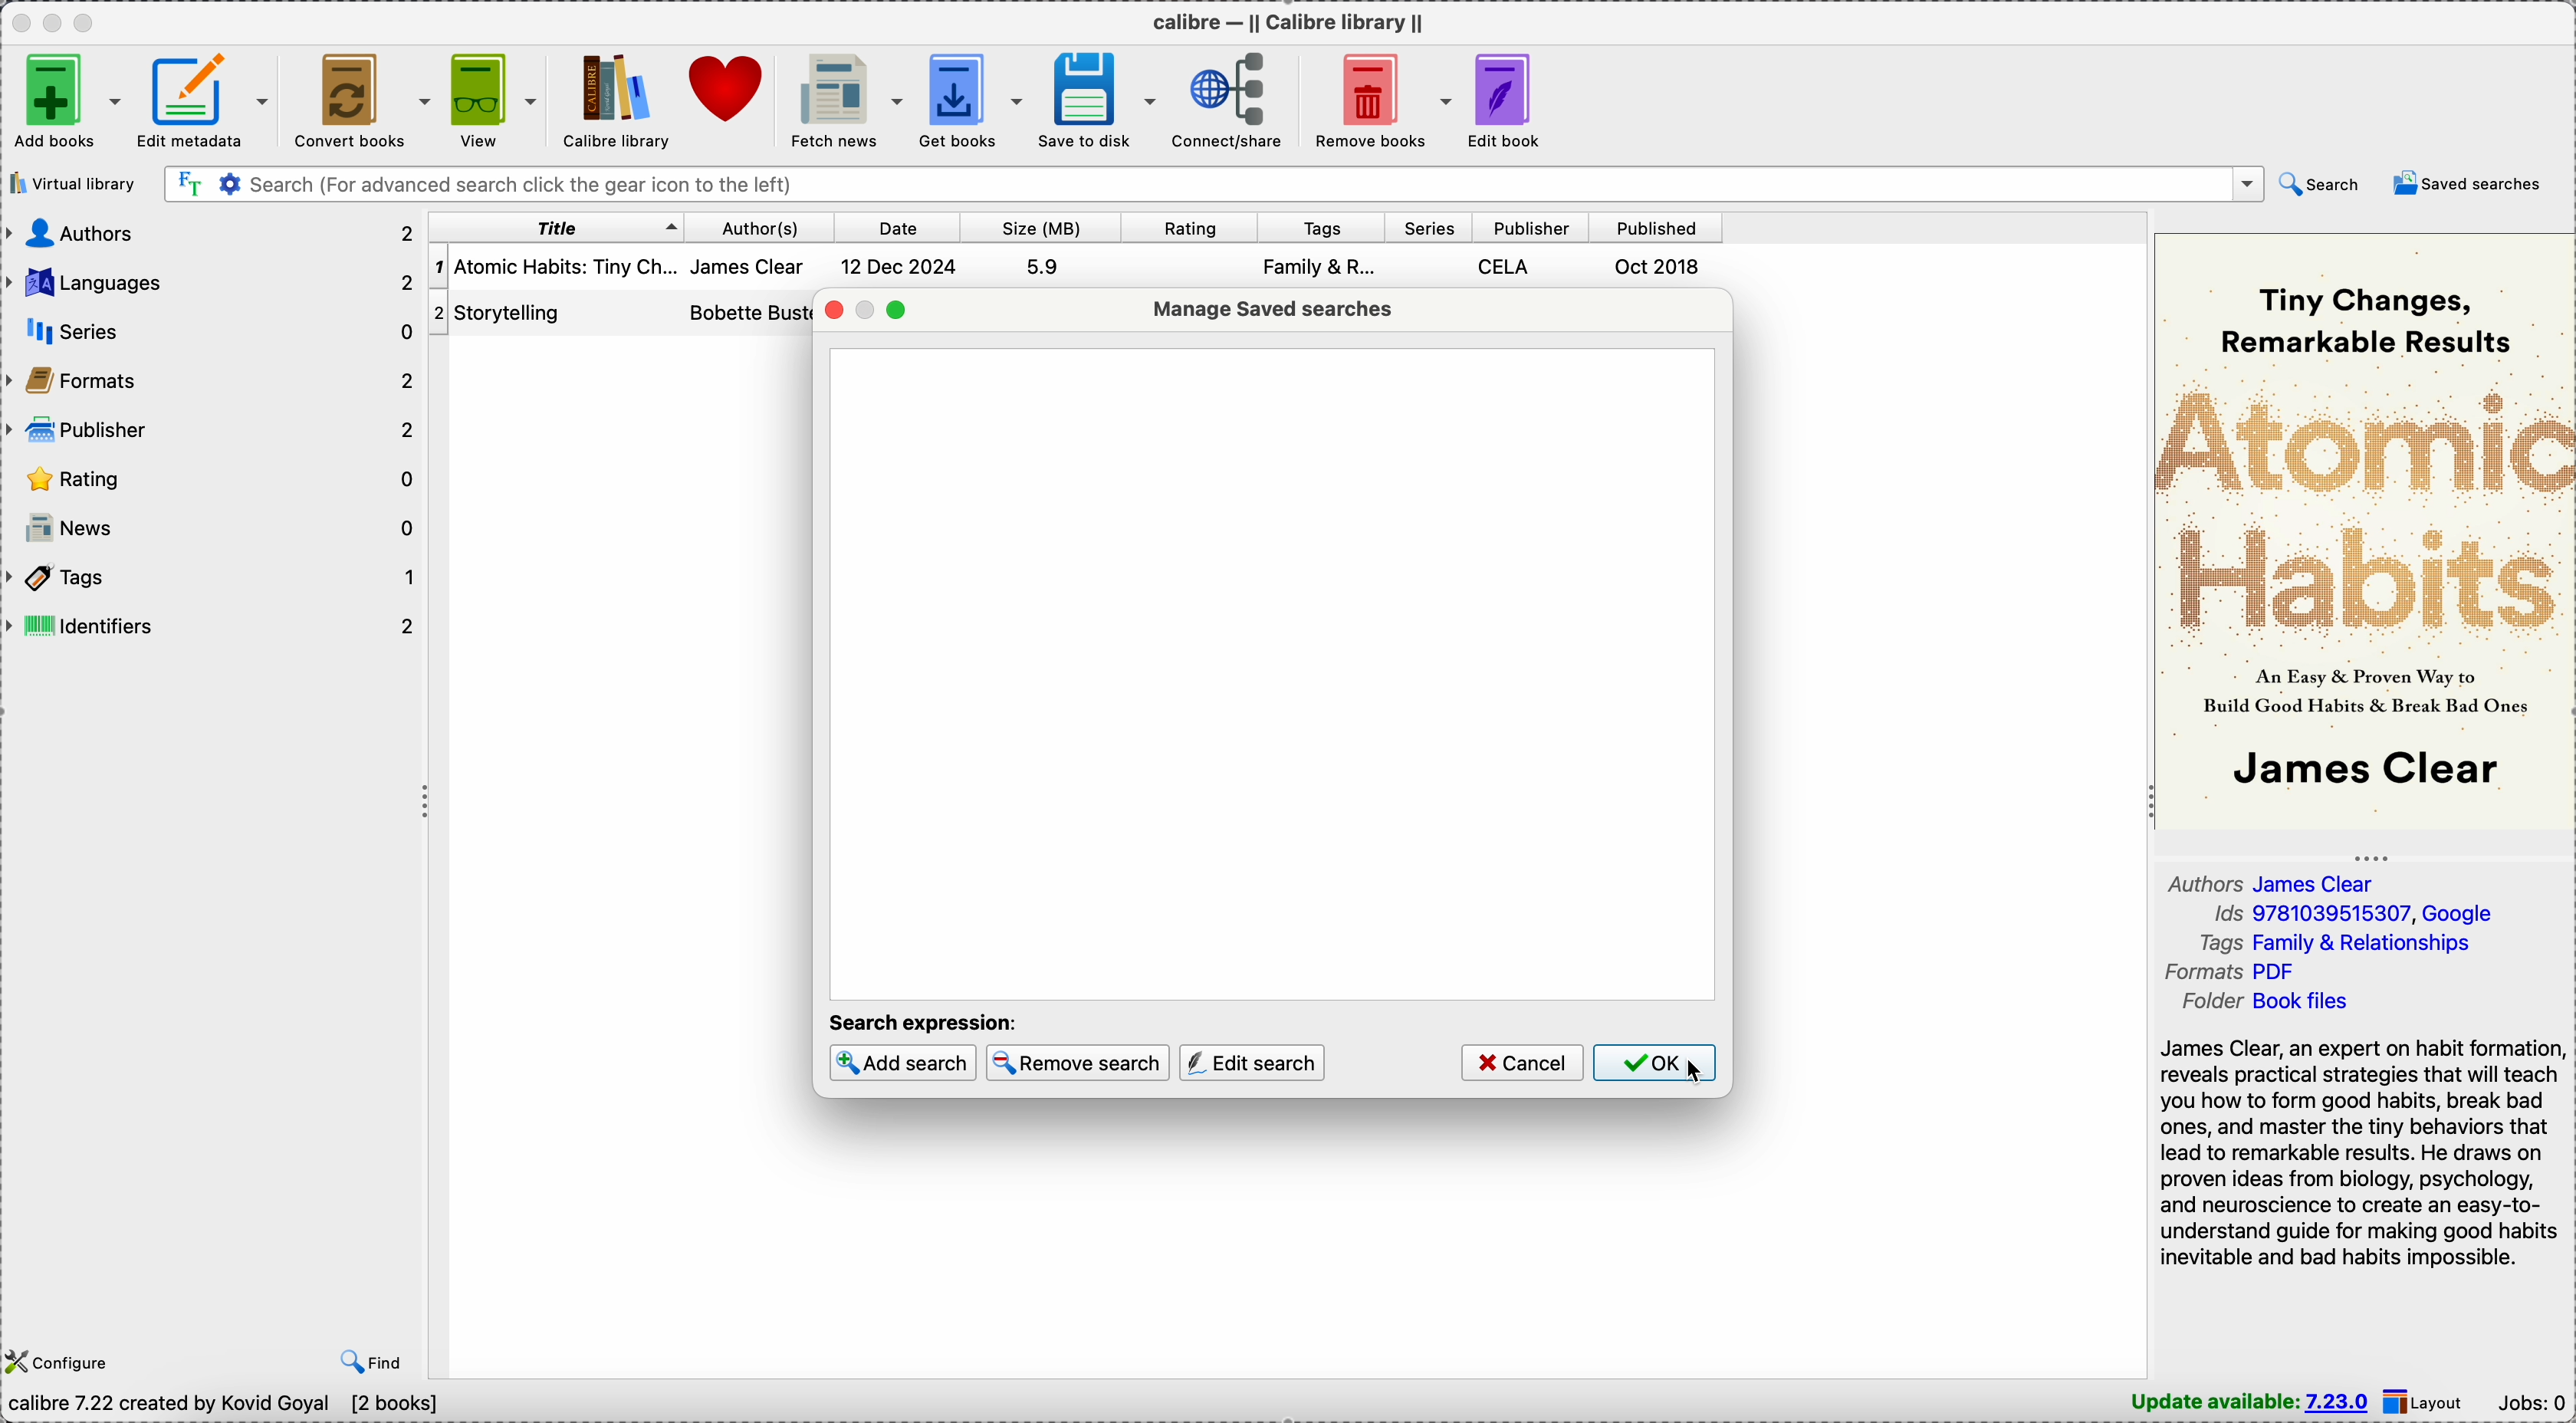  What do you see at coordinates (1693, 1074) in the screenshot?
I see `cursor` at bounding box center [1693, 1074].